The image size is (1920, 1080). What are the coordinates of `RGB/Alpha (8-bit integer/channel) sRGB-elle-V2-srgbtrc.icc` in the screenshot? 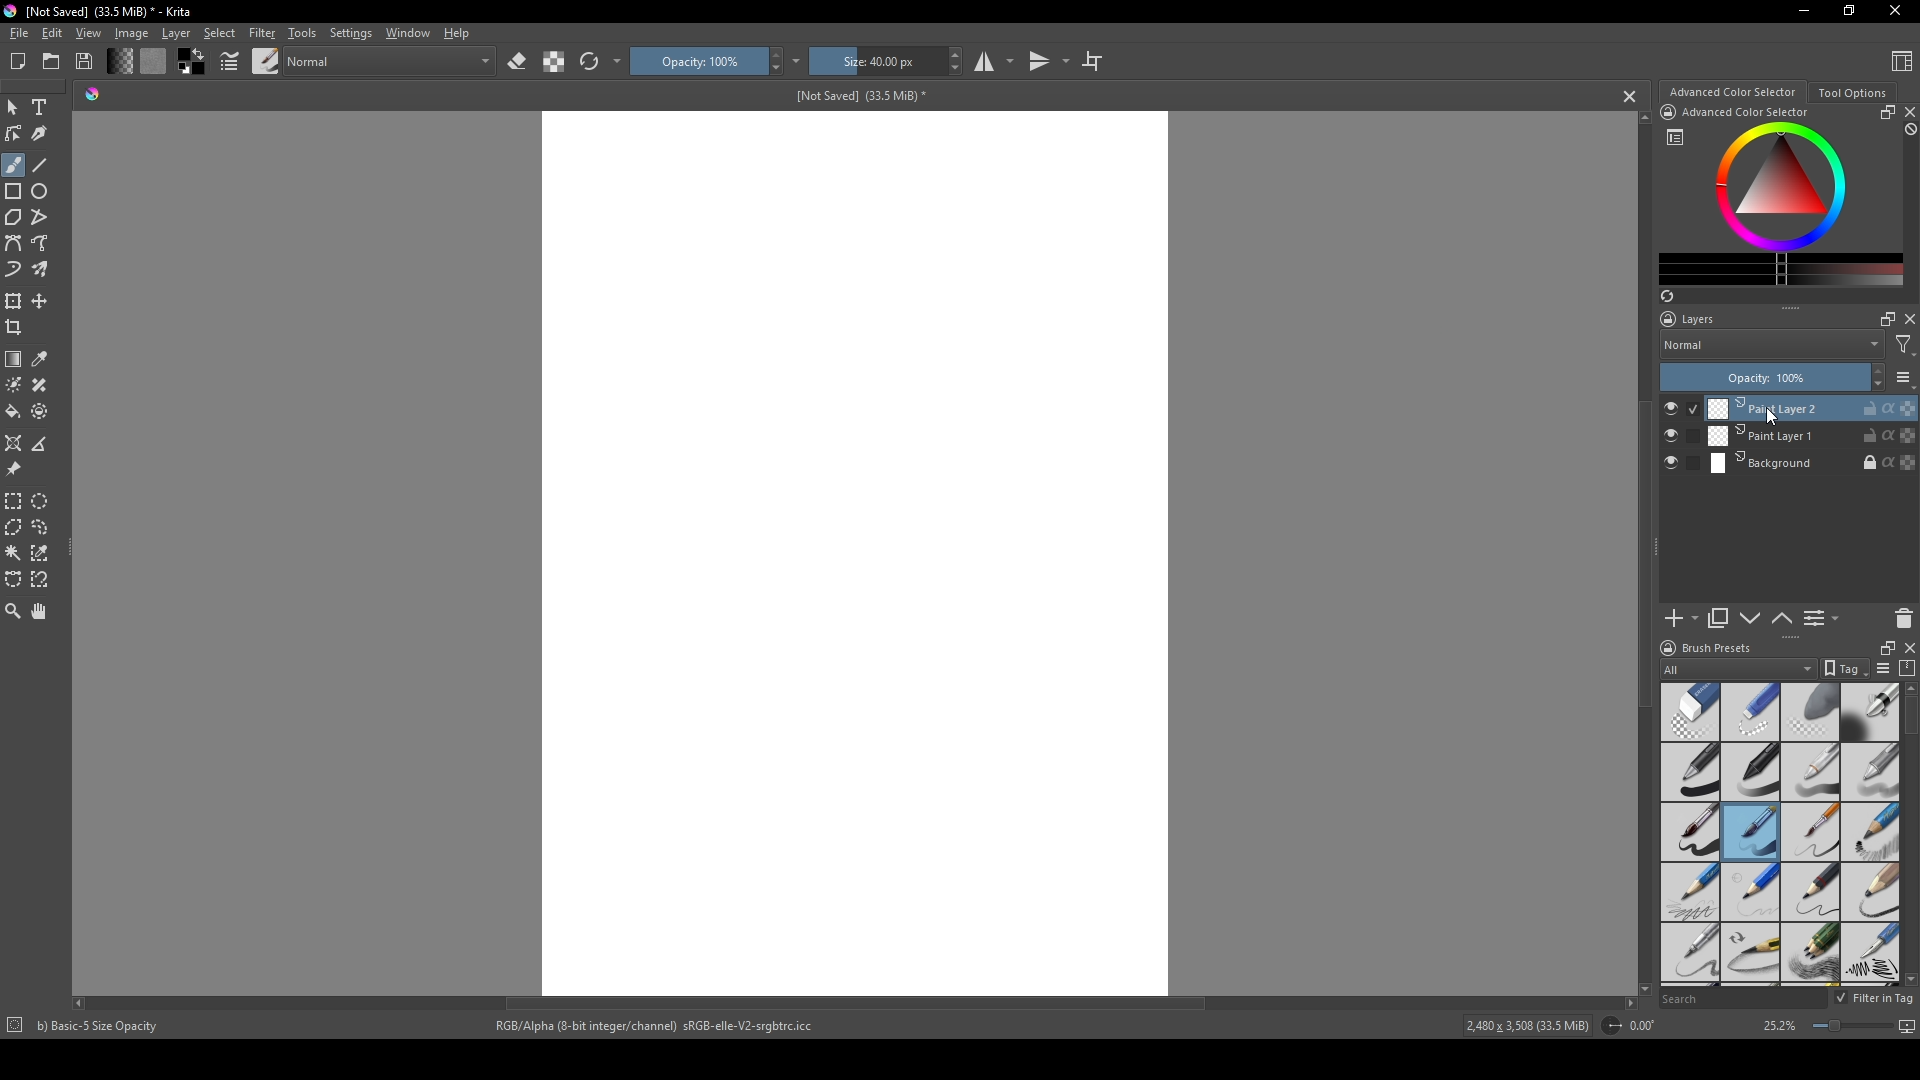 It's located at (663, 1026).